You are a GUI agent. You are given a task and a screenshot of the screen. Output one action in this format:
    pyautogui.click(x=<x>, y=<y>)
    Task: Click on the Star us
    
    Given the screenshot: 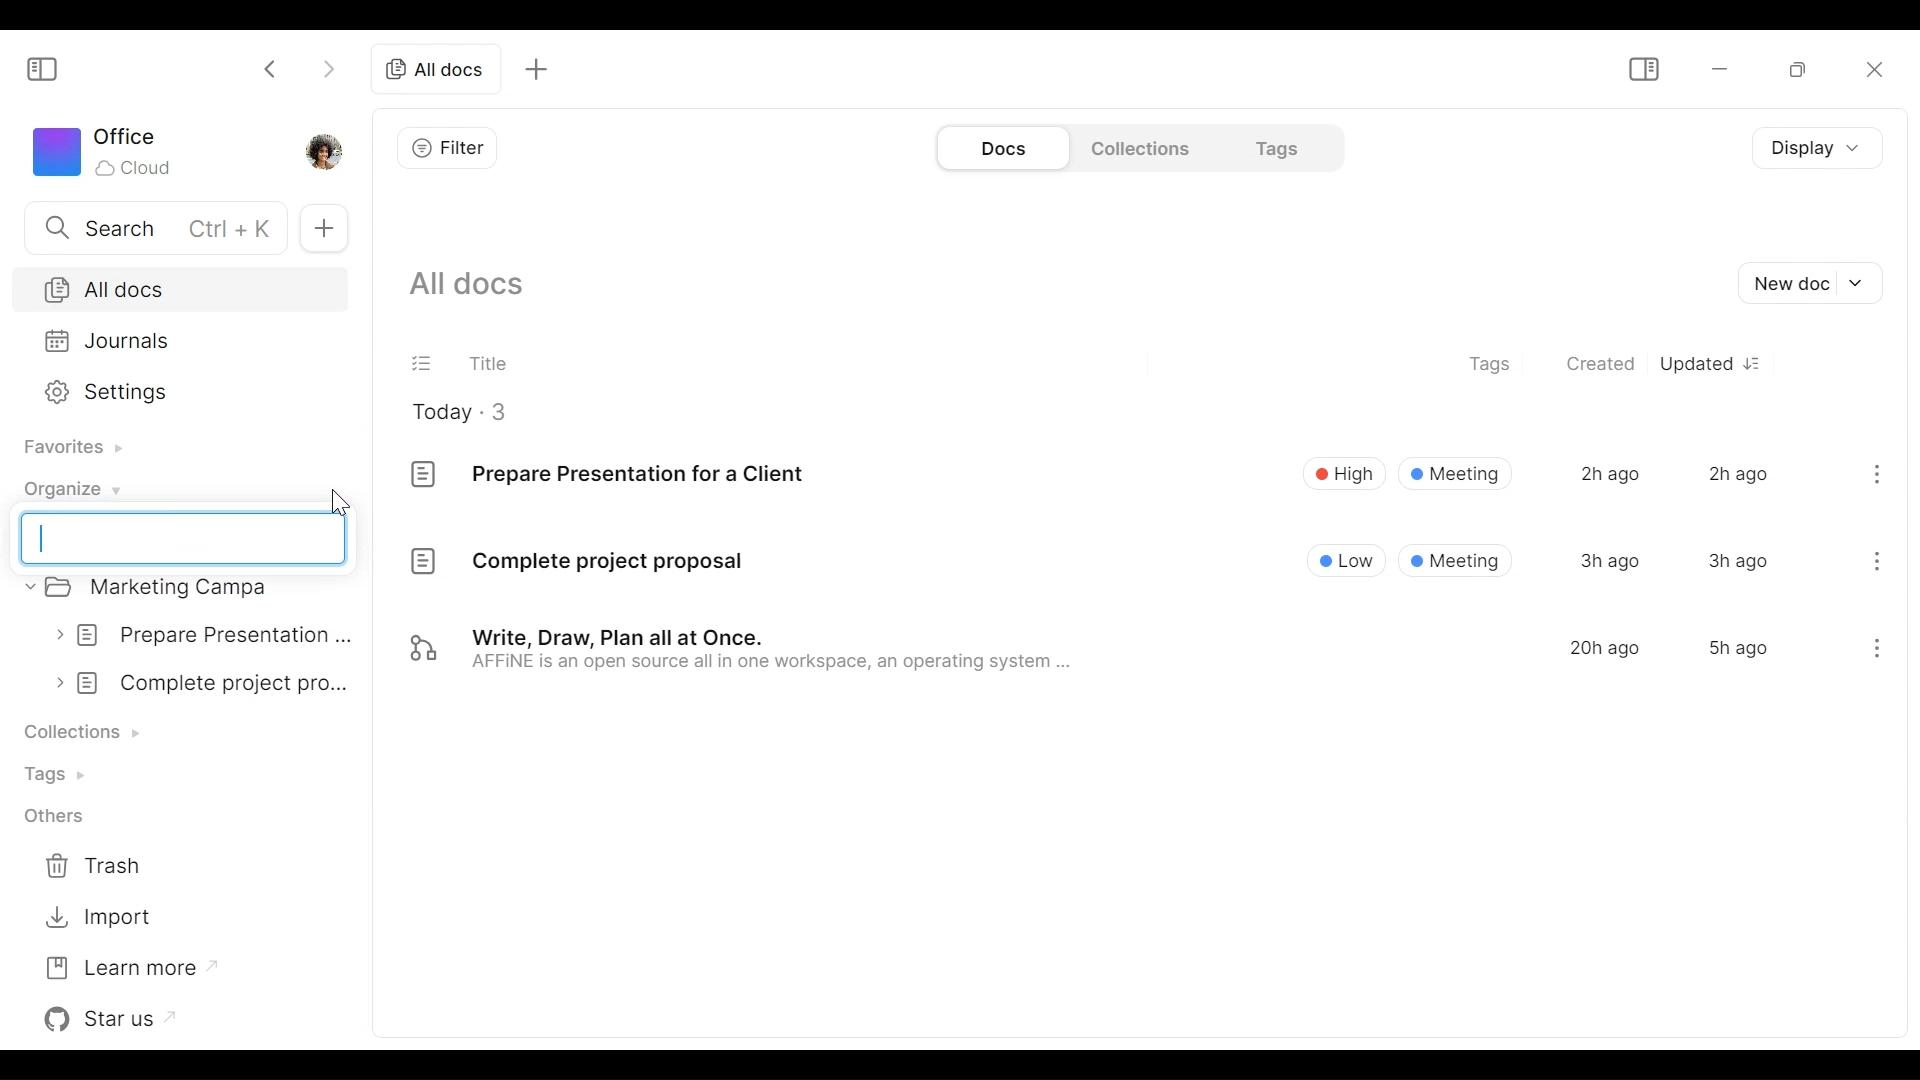 What is the action you would take?
    pyautogui.click(x=115, y=1017)
    